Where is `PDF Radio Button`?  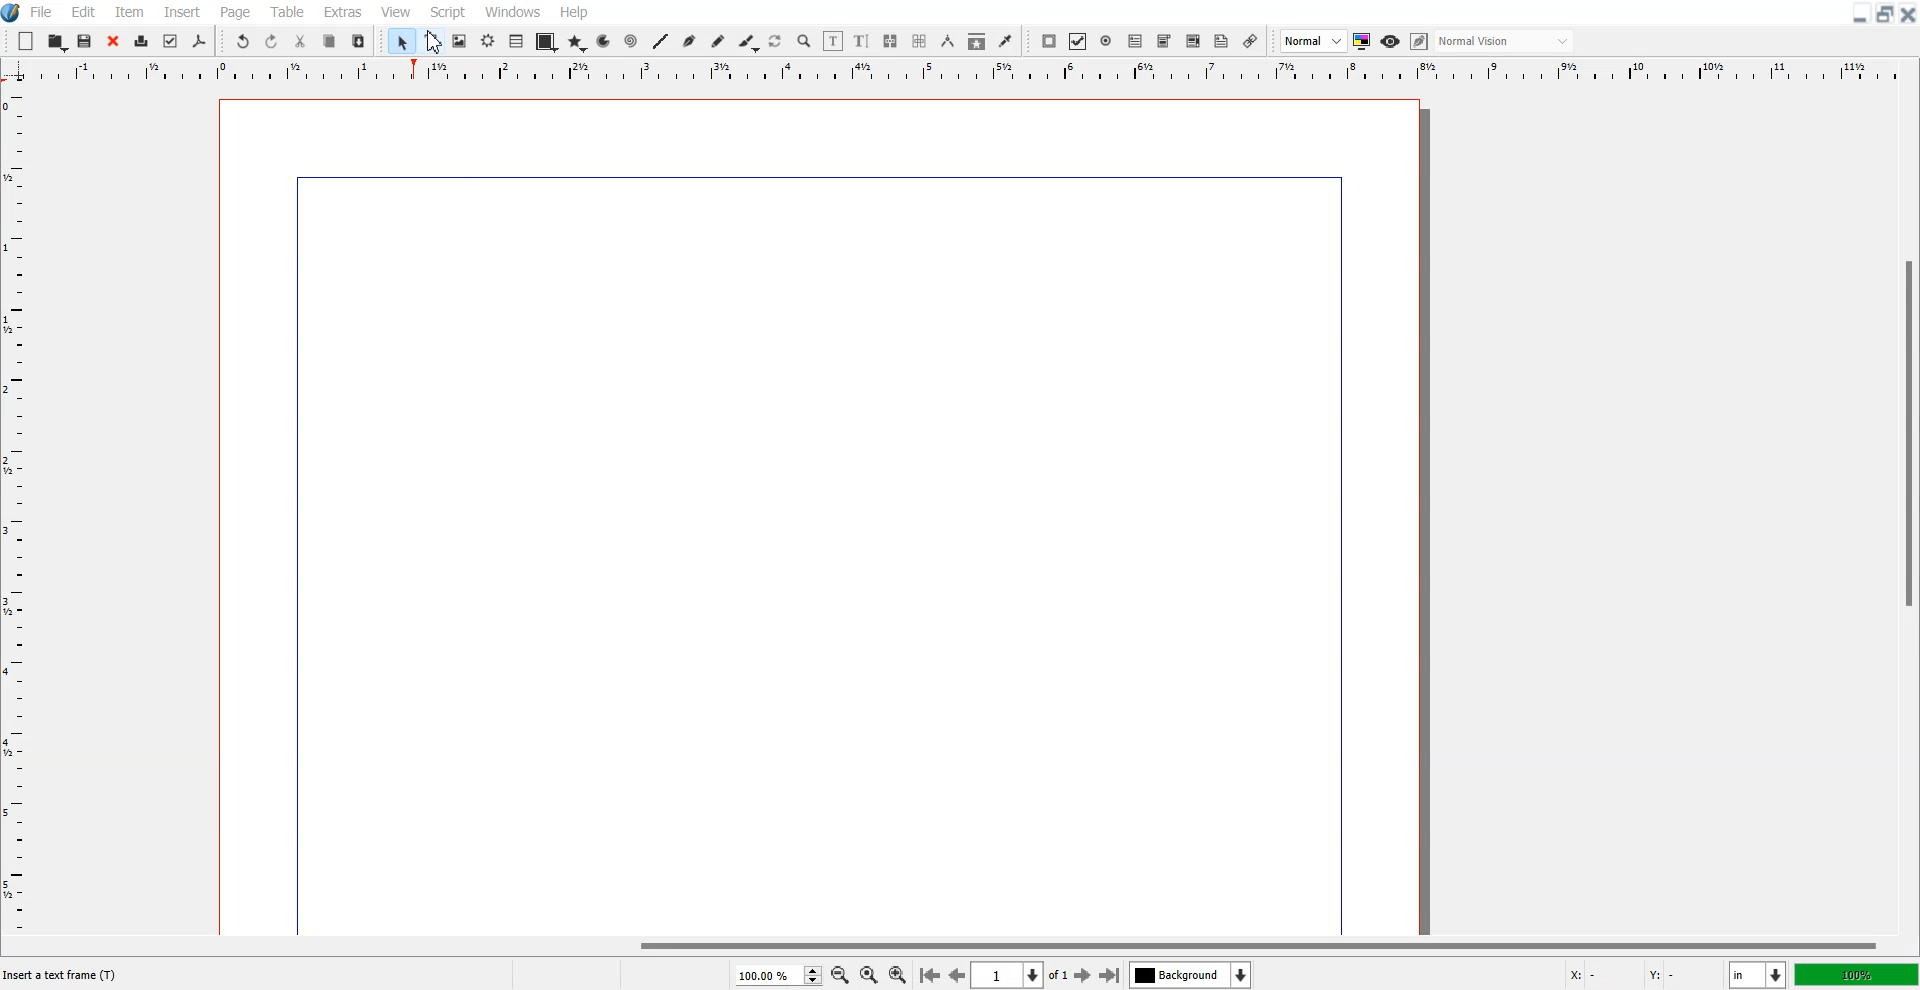 PDF Radio Button is located at coordinates (1107, 41).